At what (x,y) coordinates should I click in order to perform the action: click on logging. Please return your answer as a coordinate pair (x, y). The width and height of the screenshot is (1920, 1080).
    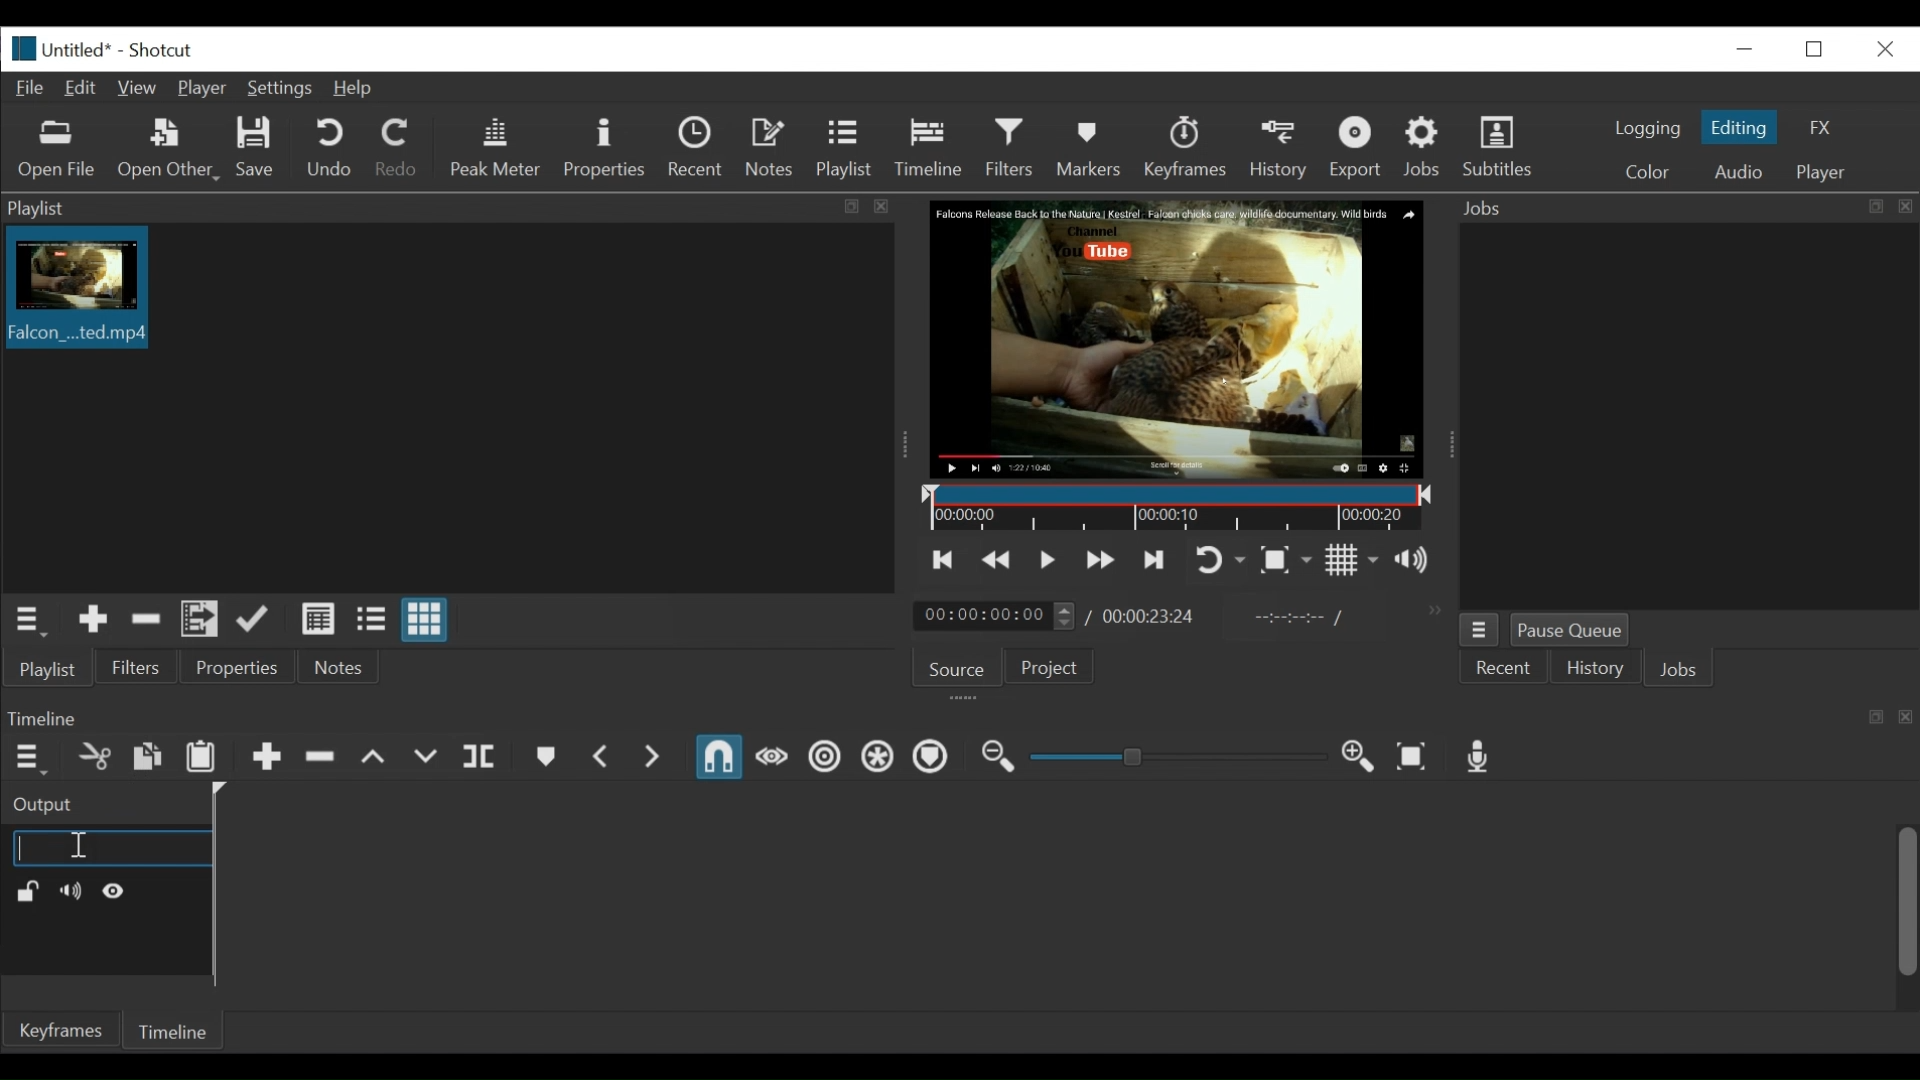
    Looking at the image, I should click on (1648, 130).